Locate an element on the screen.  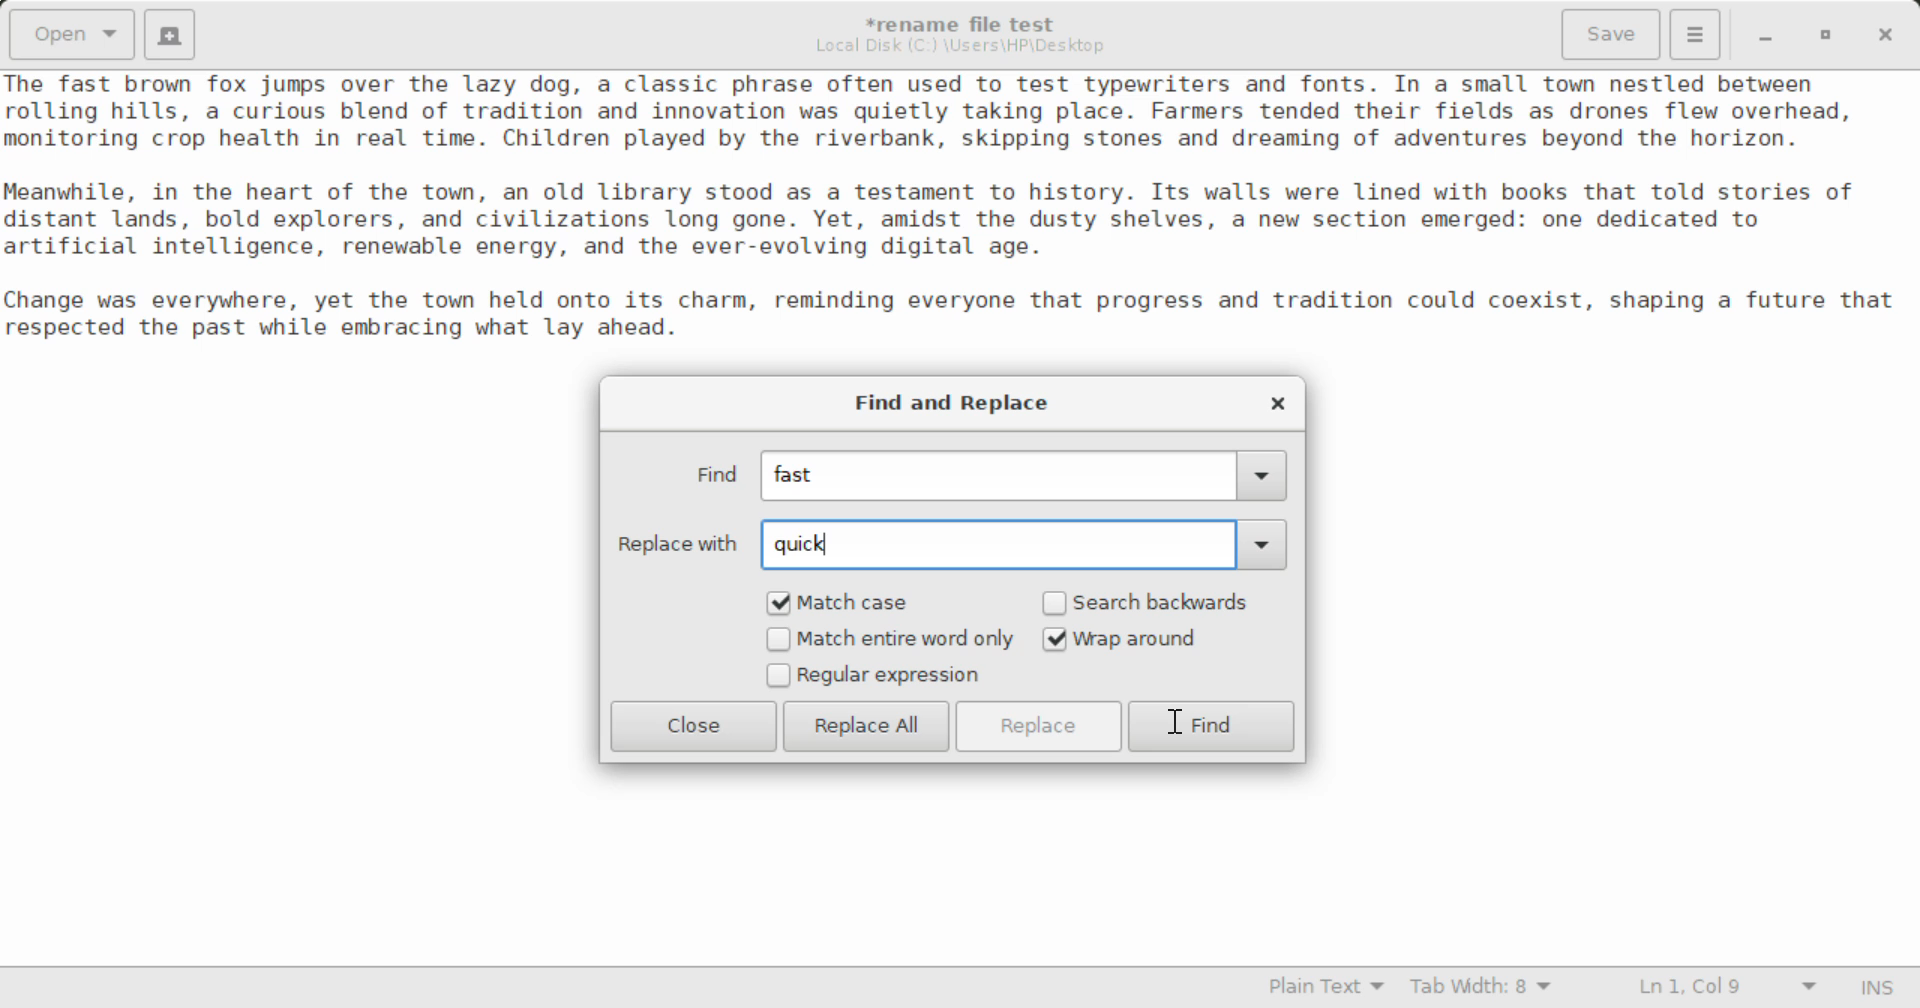
Open Document is located at coordinates (68, 34).